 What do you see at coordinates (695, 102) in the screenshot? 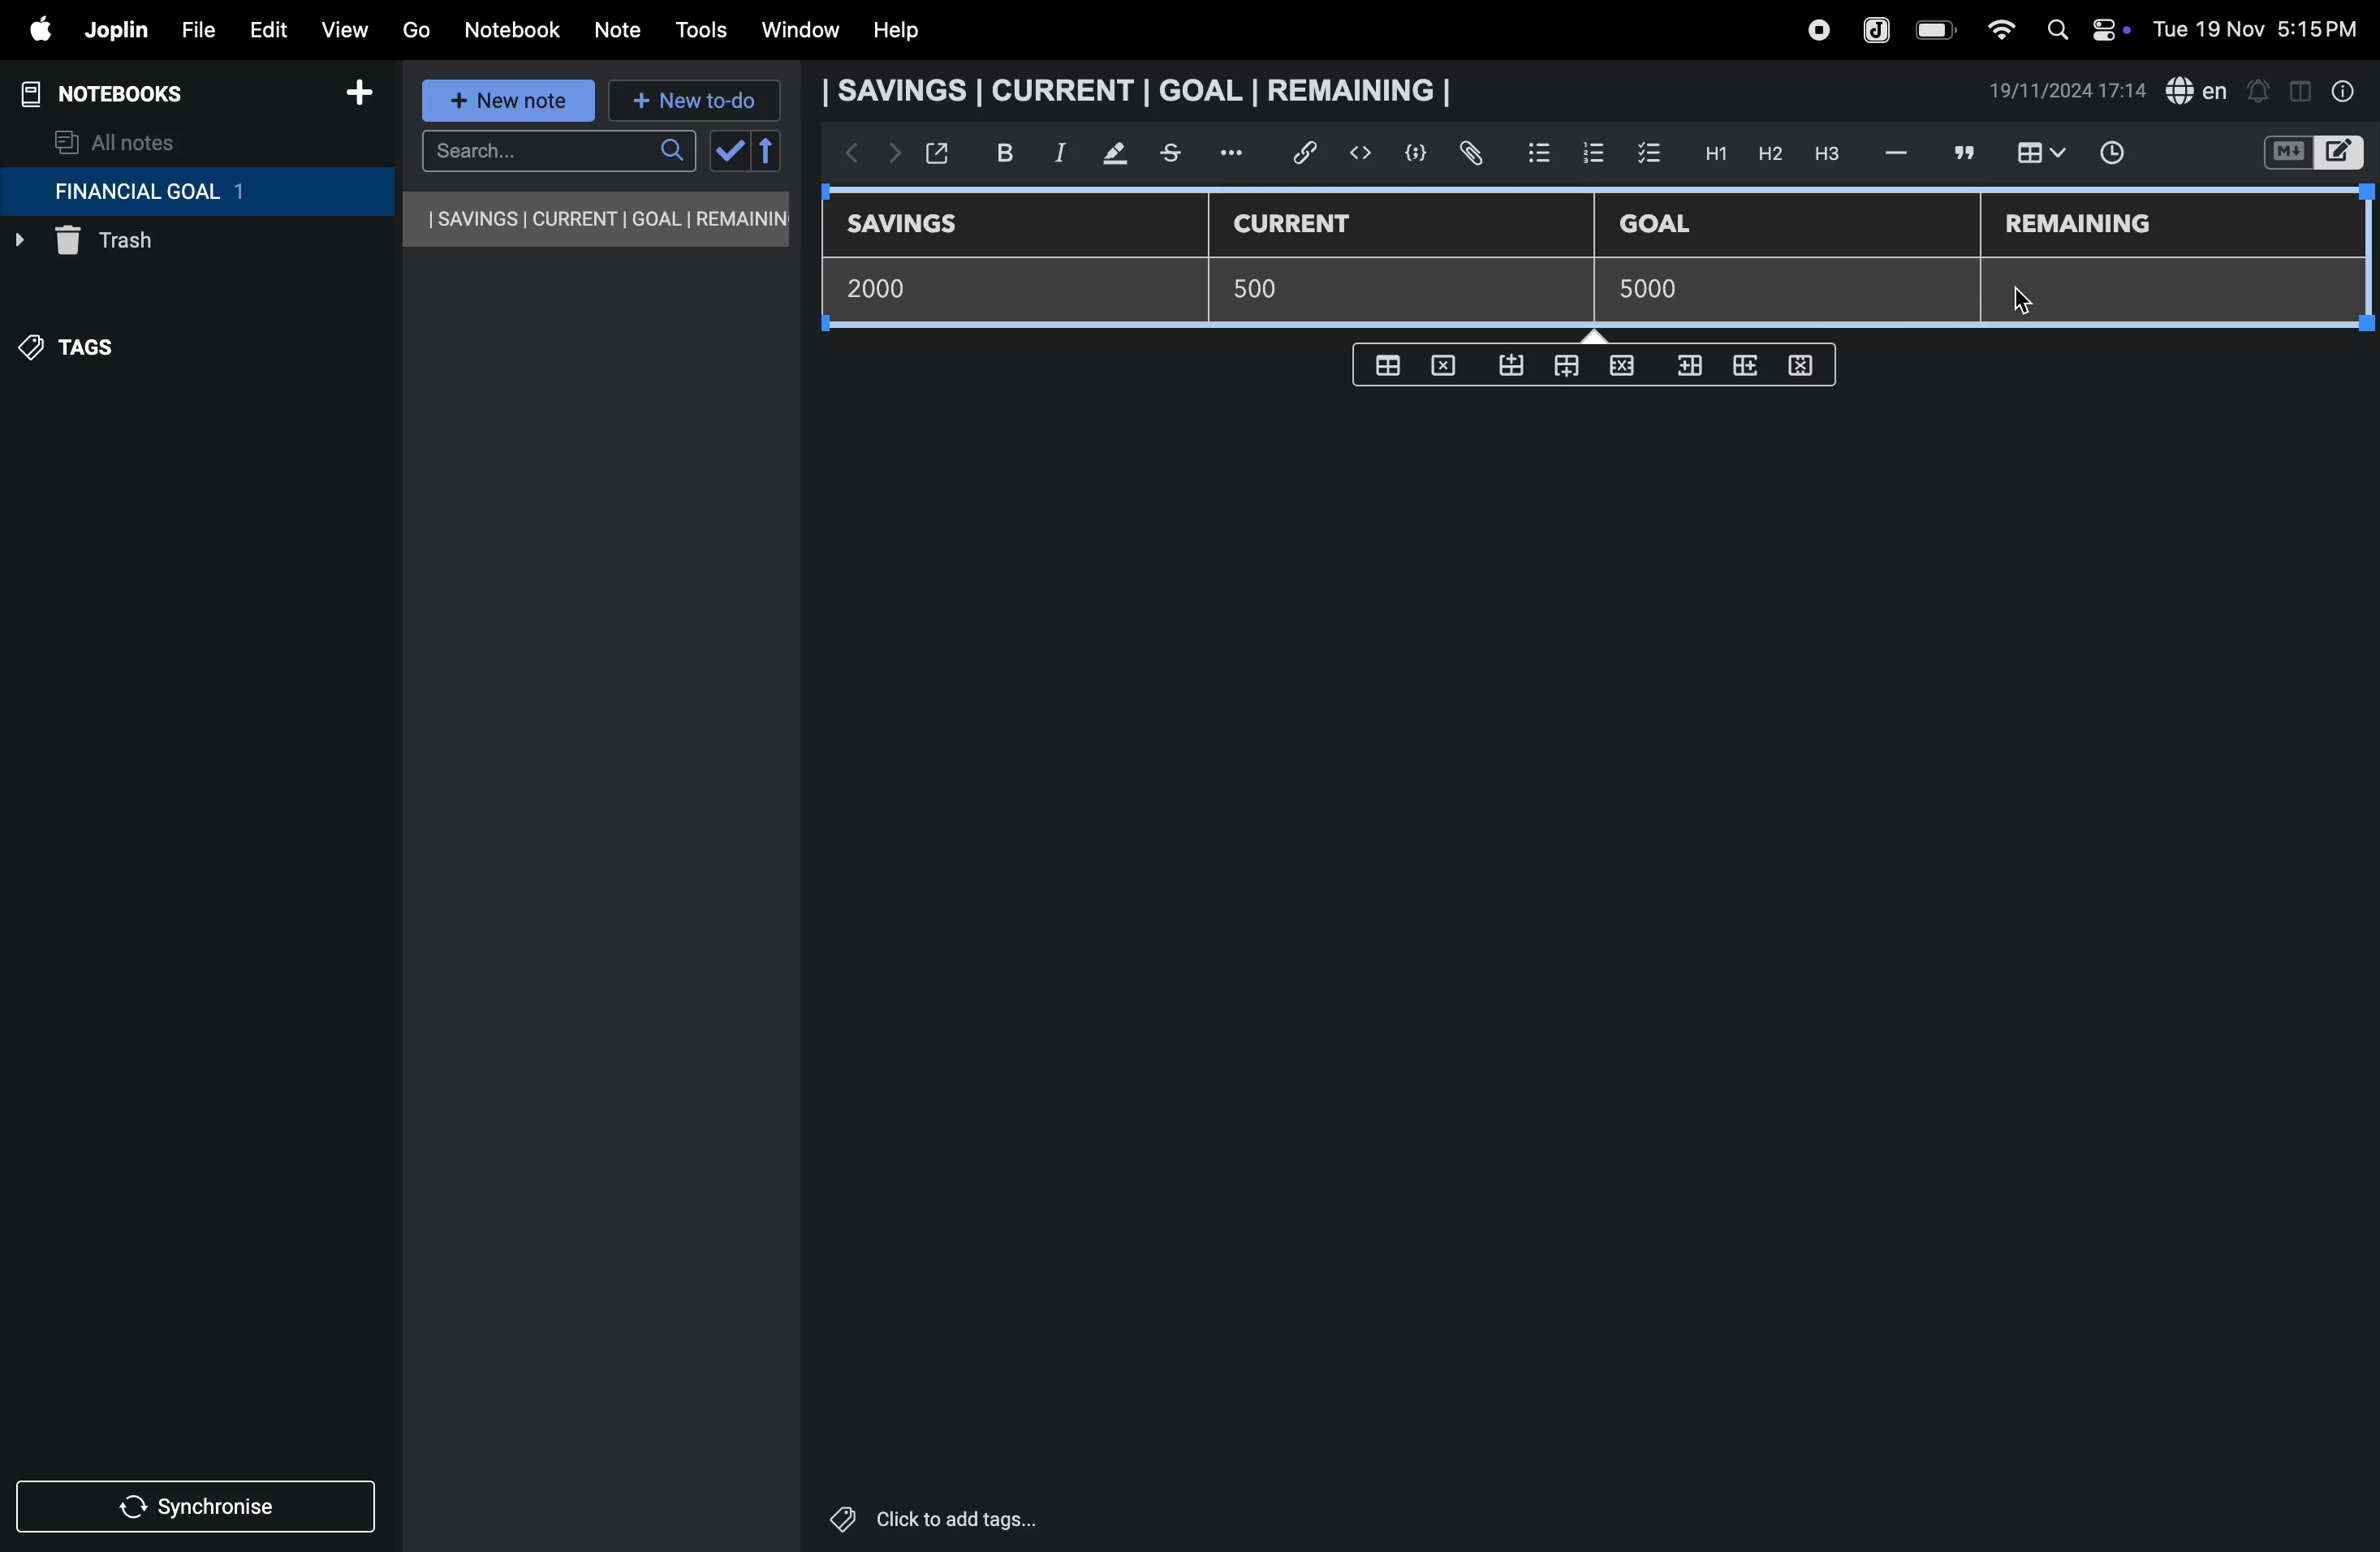
I see `new to-do` at bounding box center [695, 102].